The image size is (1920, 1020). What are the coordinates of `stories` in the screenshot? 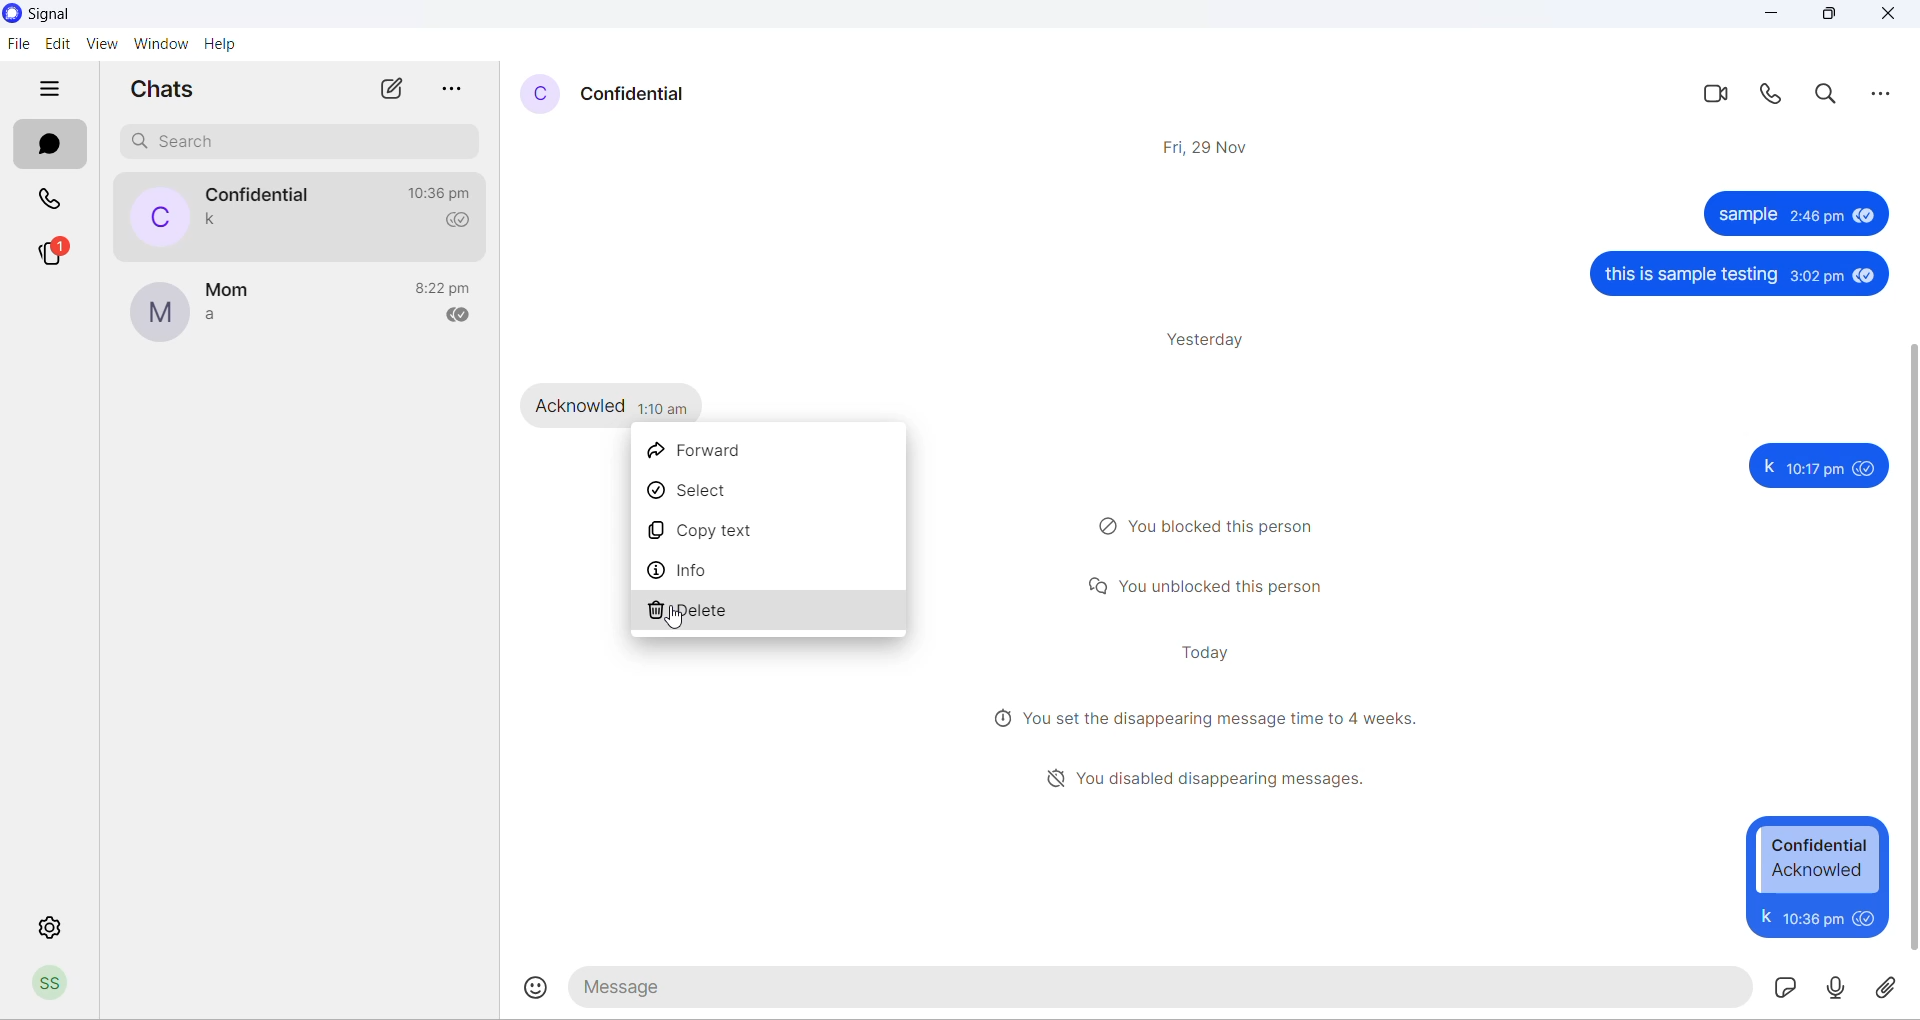 It's located at (51, 251).